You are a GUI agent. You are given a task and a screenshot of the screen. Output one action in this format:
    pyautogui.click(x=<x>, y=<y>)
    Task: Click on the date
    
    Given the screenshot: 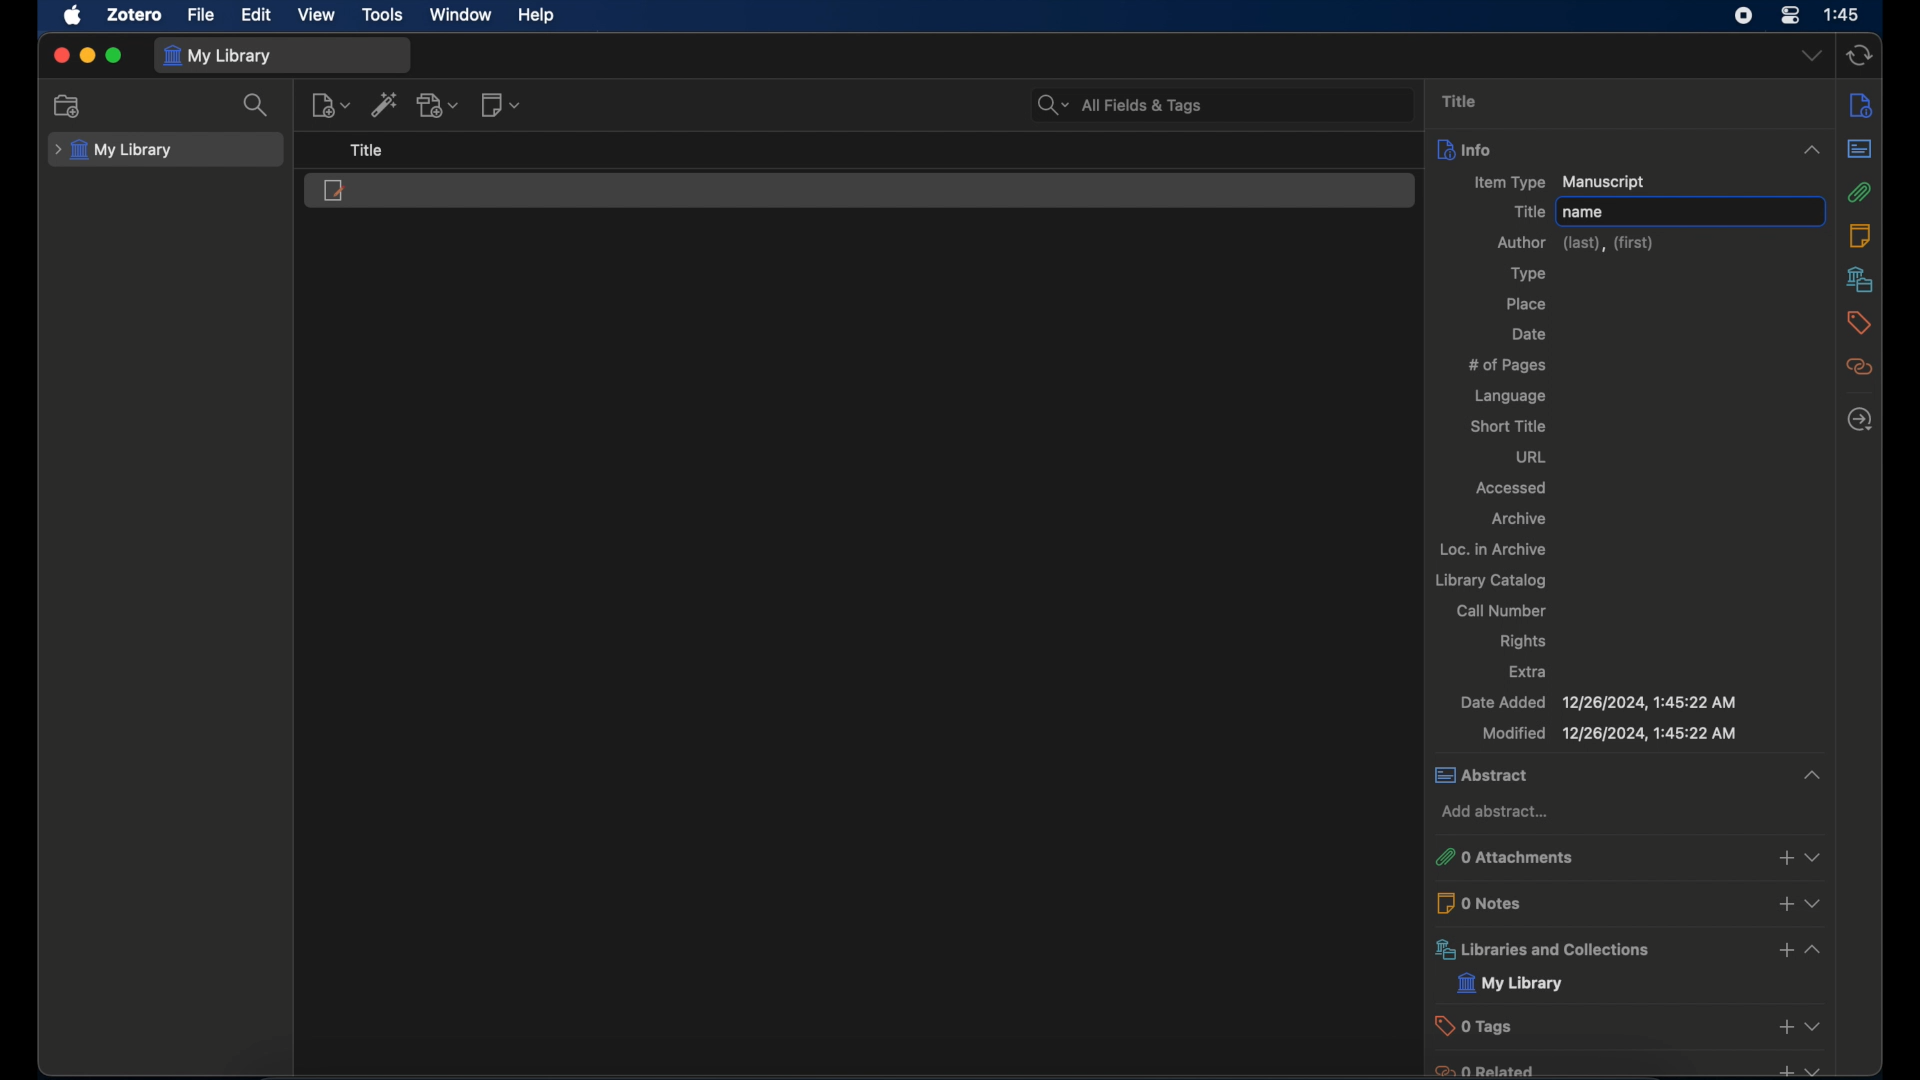 What is the action you would take?
    pyautogui.click(x=1530, y=335)
    